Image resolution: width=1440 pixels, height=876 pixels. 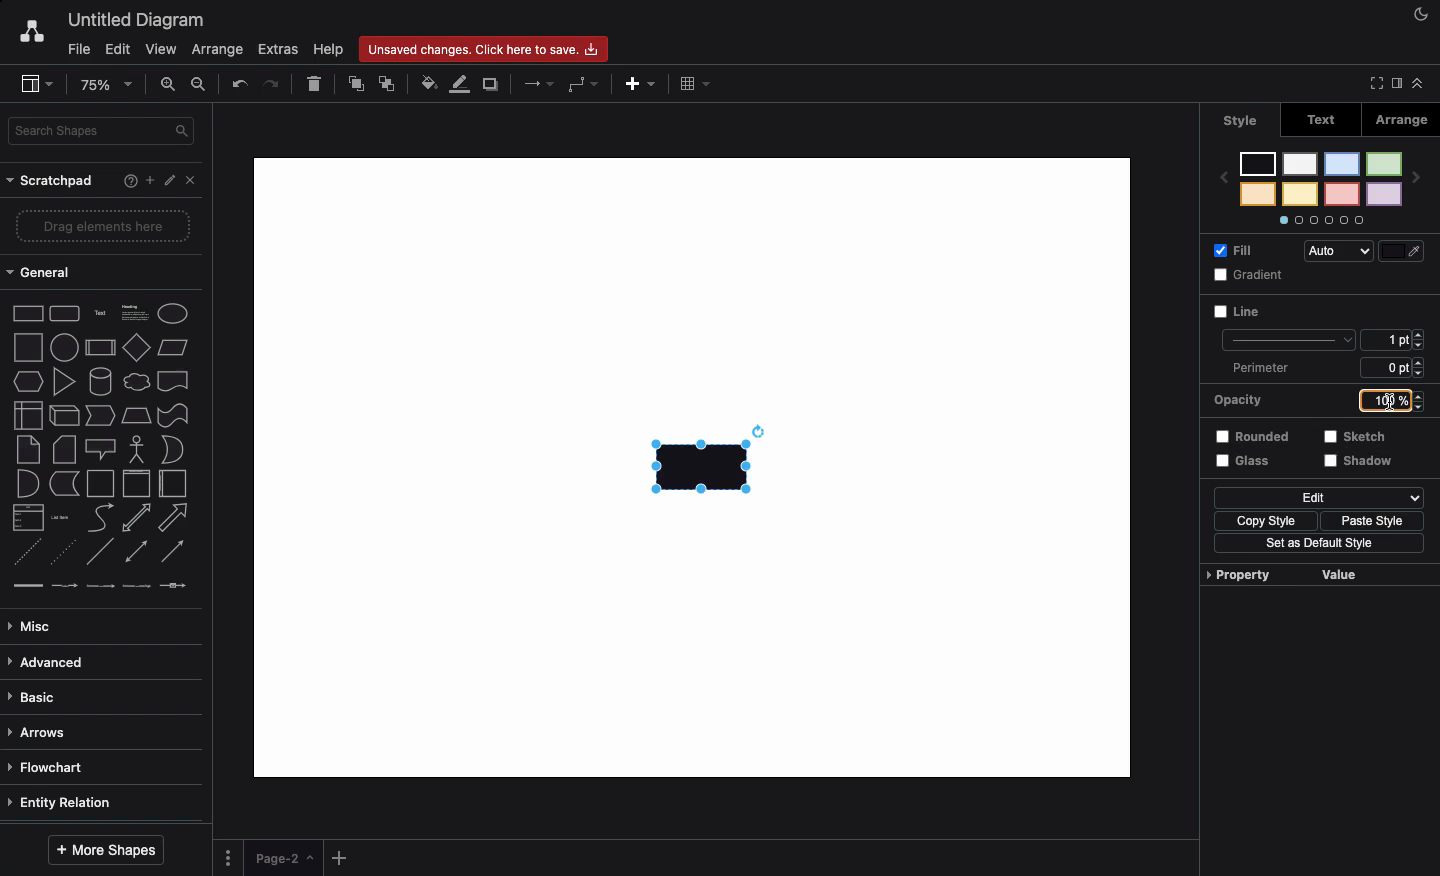 I want to click on connector with 2 labels, so click(x=100, y=587).